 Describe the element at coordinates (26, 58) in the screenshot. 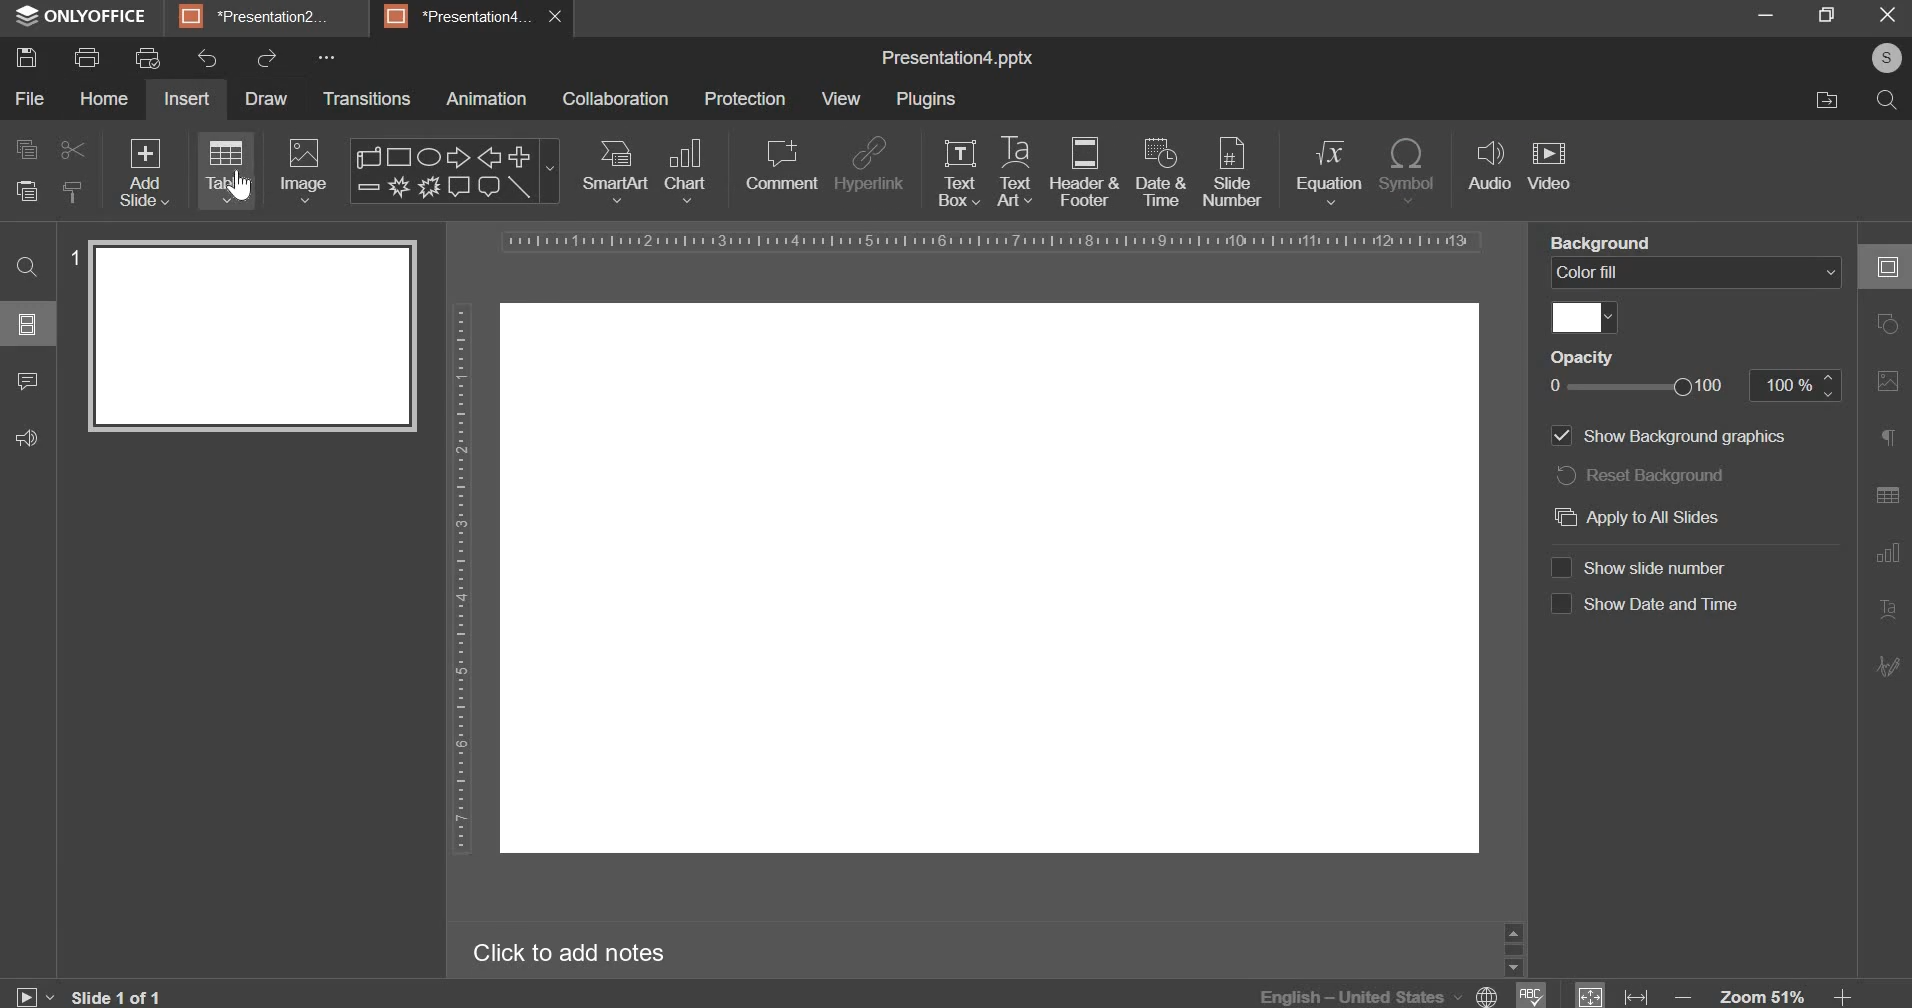

I see `save` at that location.